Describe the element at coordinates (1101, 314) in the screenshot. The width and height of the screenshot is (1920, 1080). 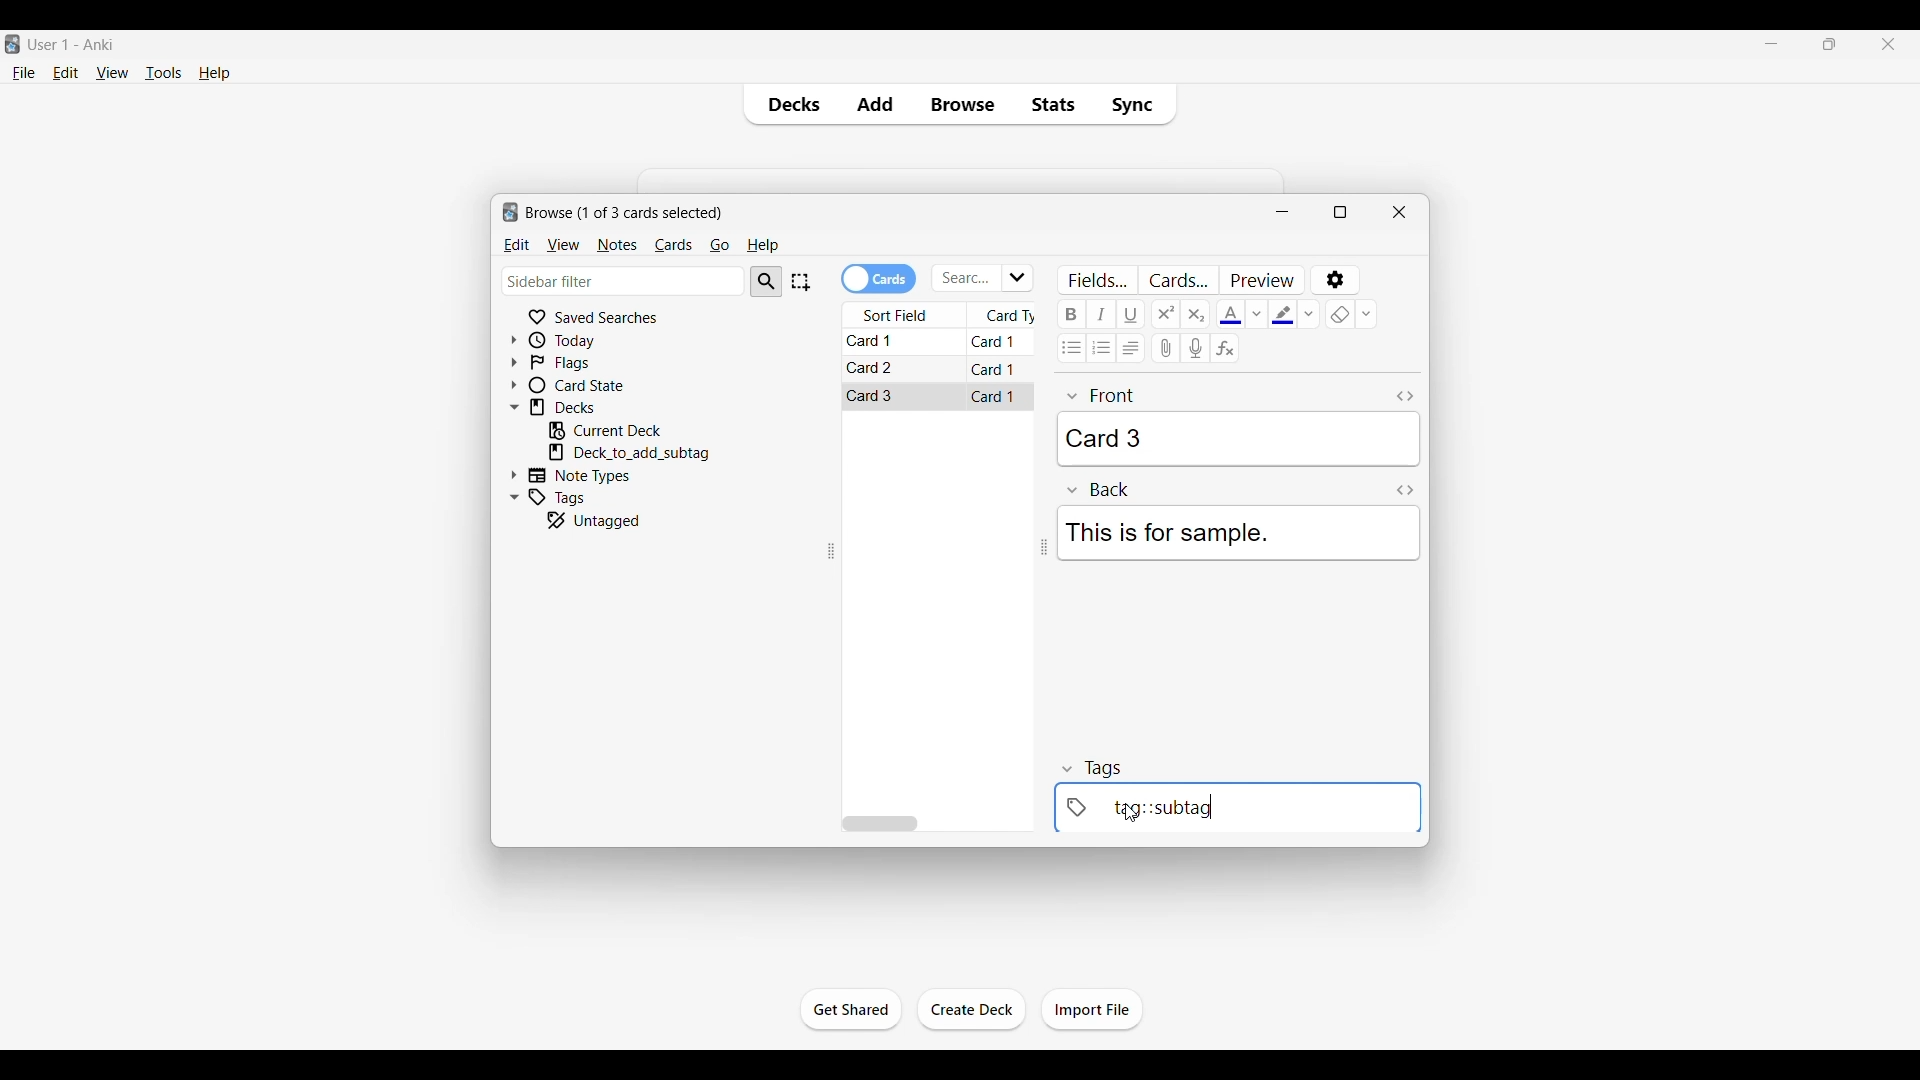
I see `Italic text` at that location.